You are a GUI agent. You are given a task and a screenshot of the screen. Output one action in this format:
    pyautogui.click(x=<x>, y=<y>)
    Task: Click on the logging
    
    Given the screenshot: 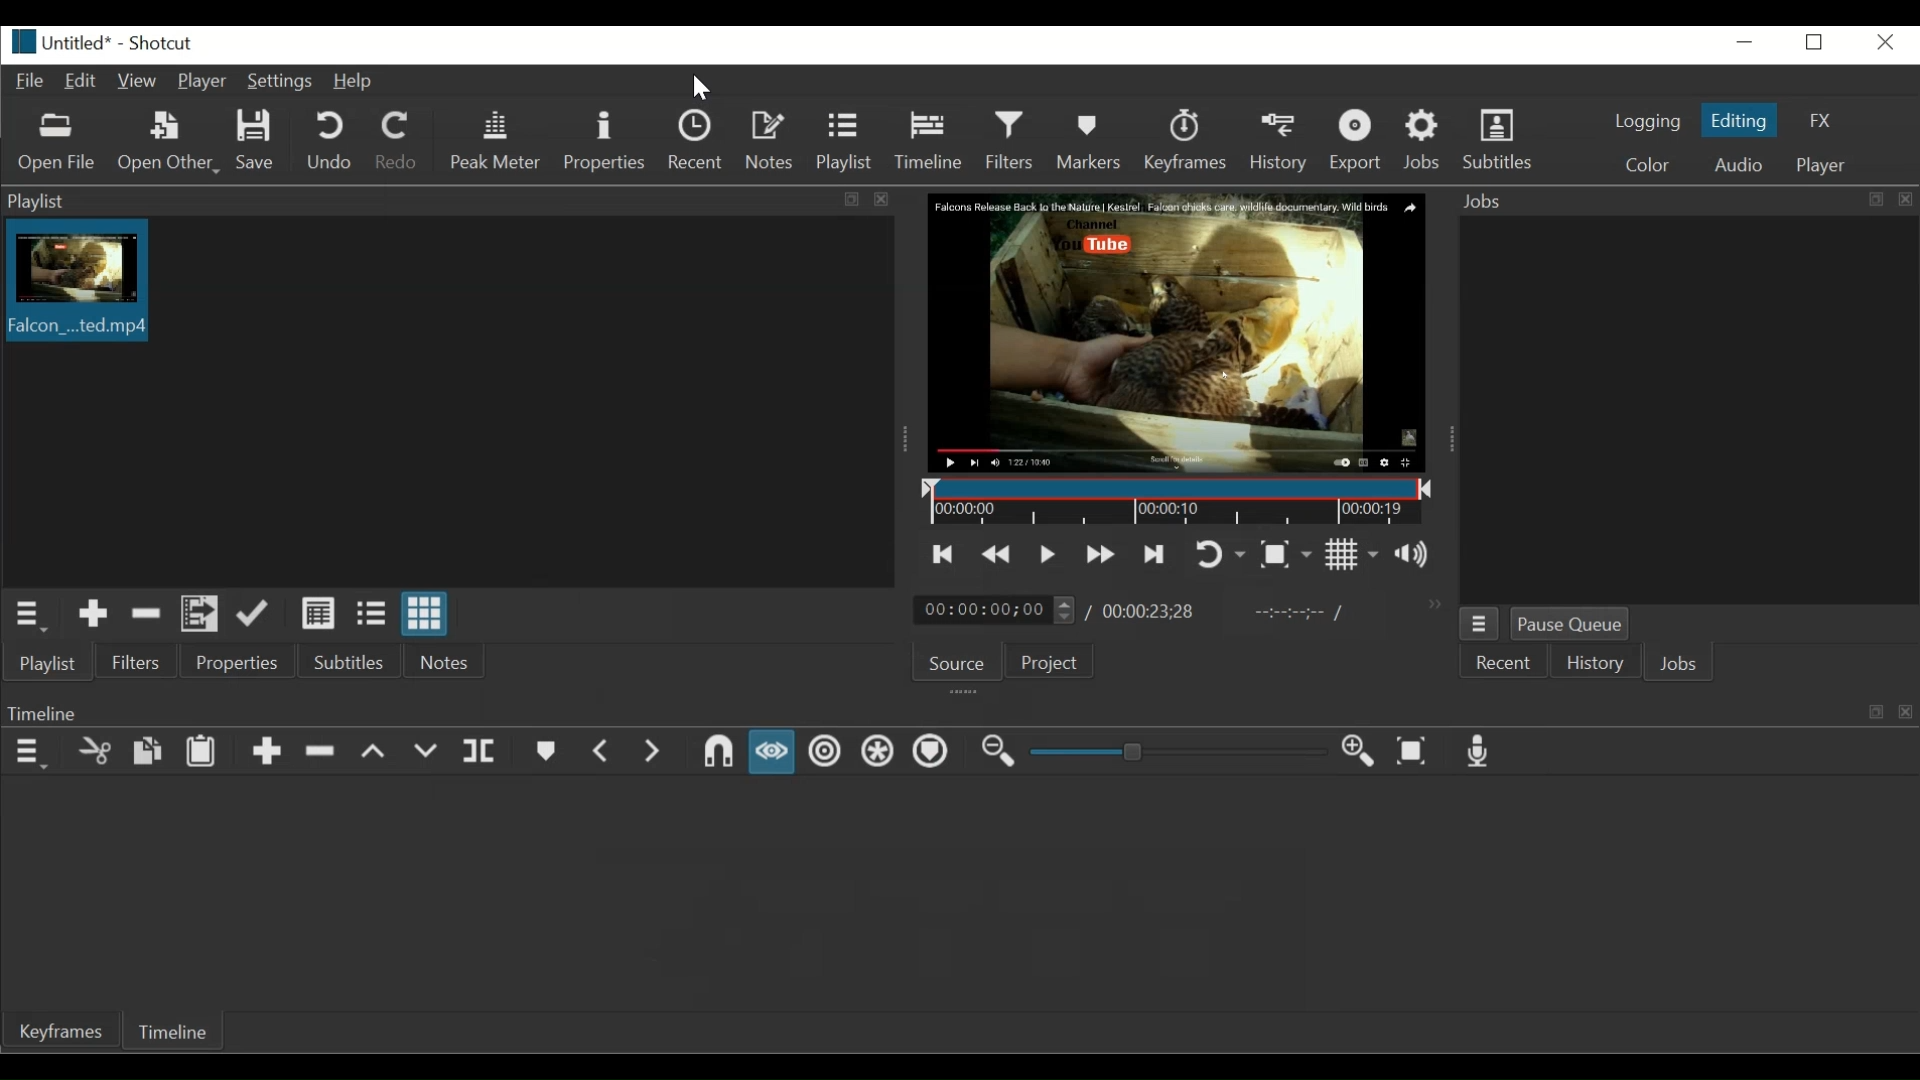 What is the action you would take?
    pyautogui.click(x=1652, y=123)
    